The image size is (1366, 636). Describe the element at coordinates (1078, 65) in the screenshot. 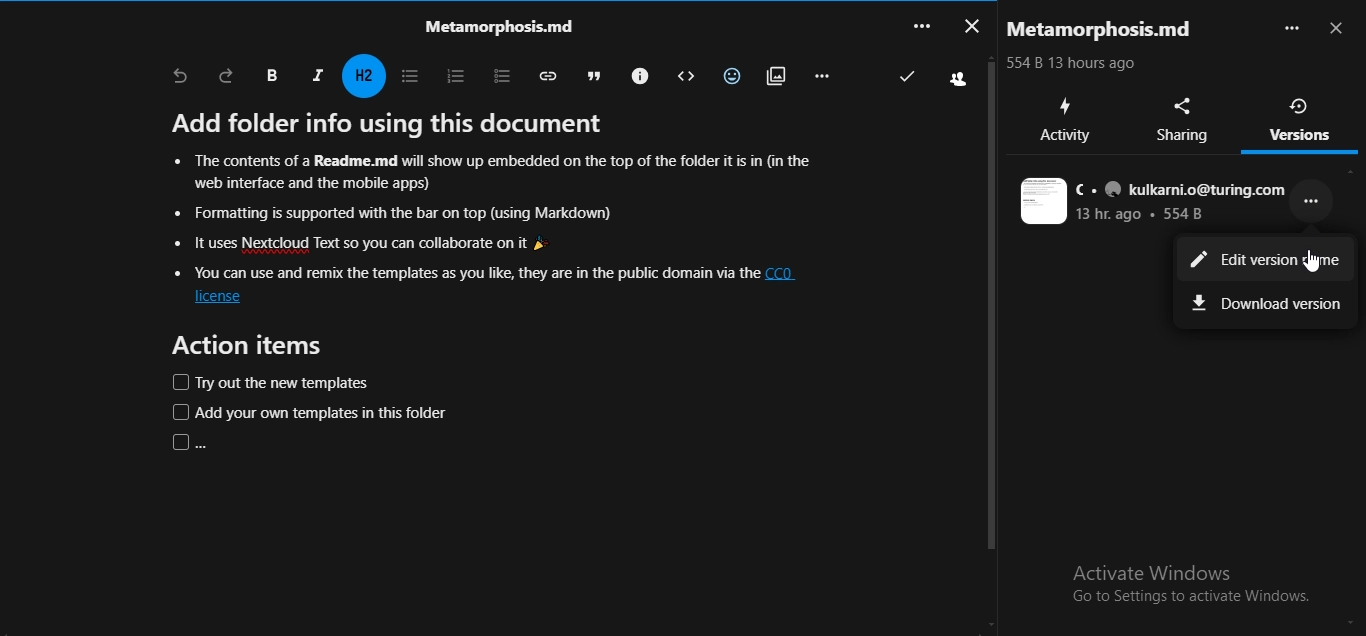

I see `554 B 13 hours ago` at that location.